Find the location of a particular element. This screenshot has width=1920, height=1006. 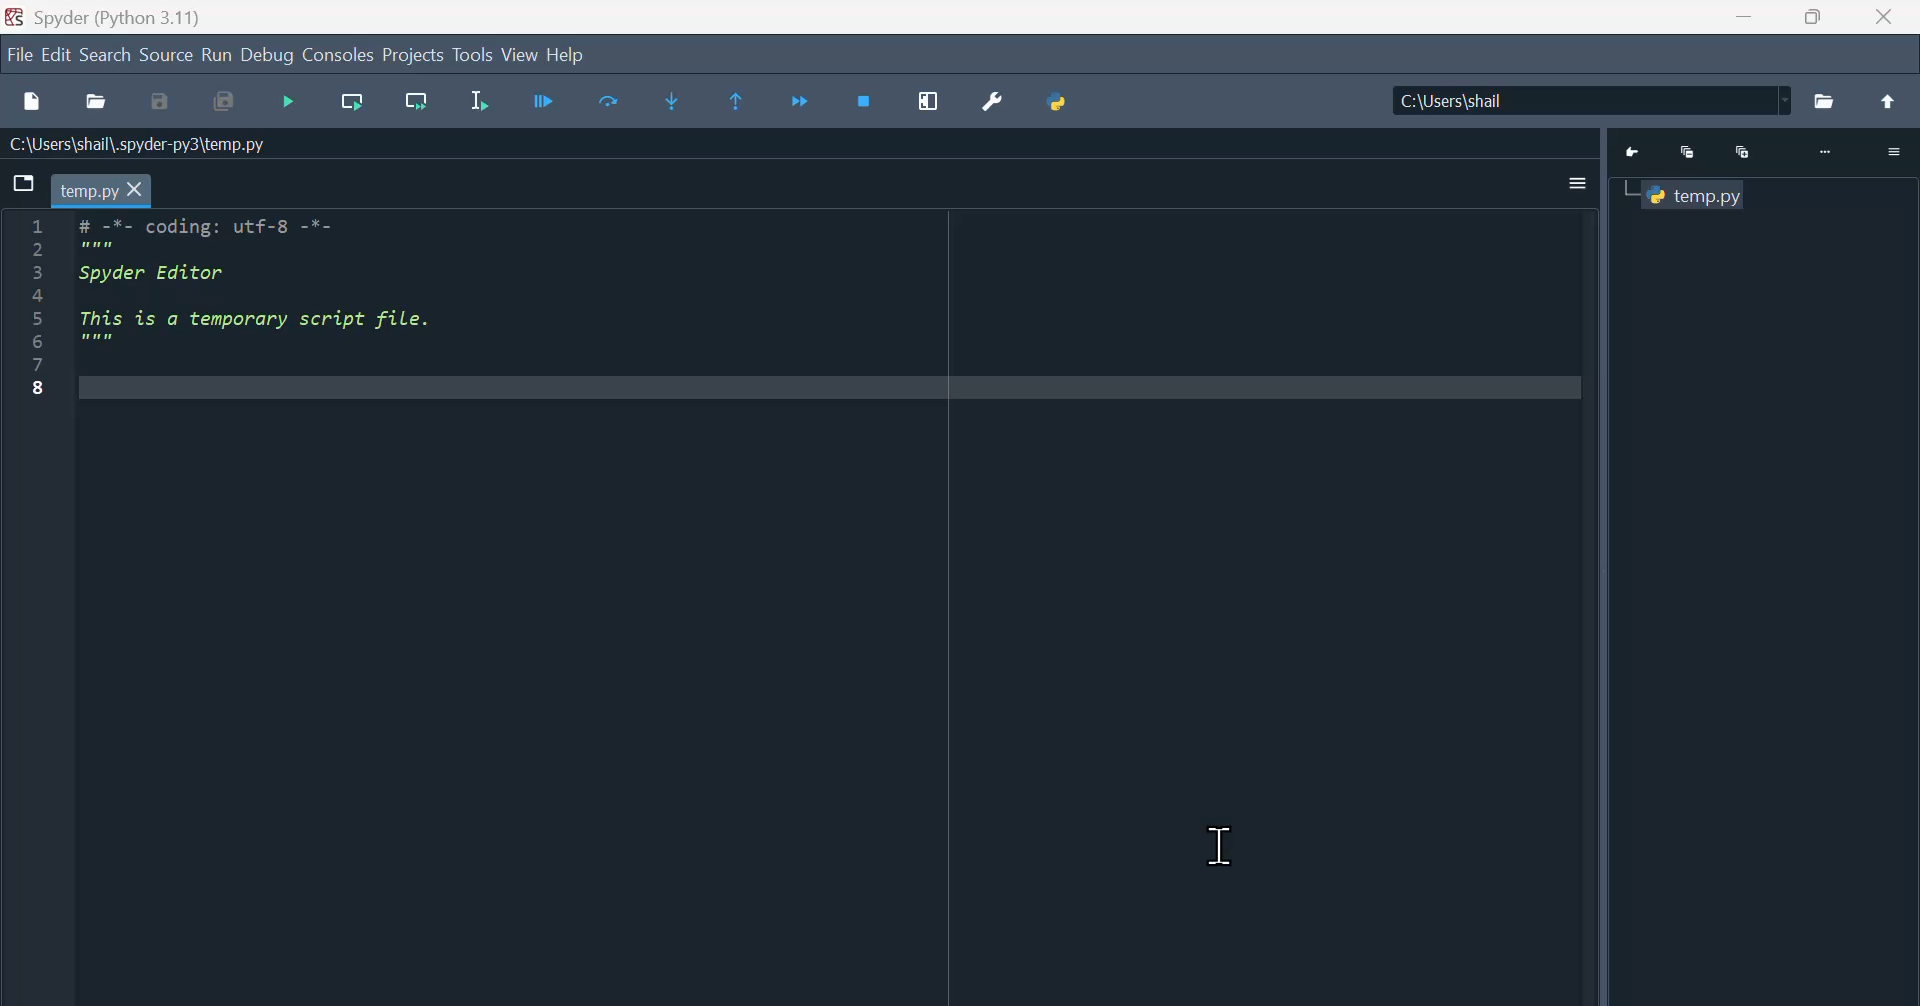

Save all is located at coordinates (223, 101).